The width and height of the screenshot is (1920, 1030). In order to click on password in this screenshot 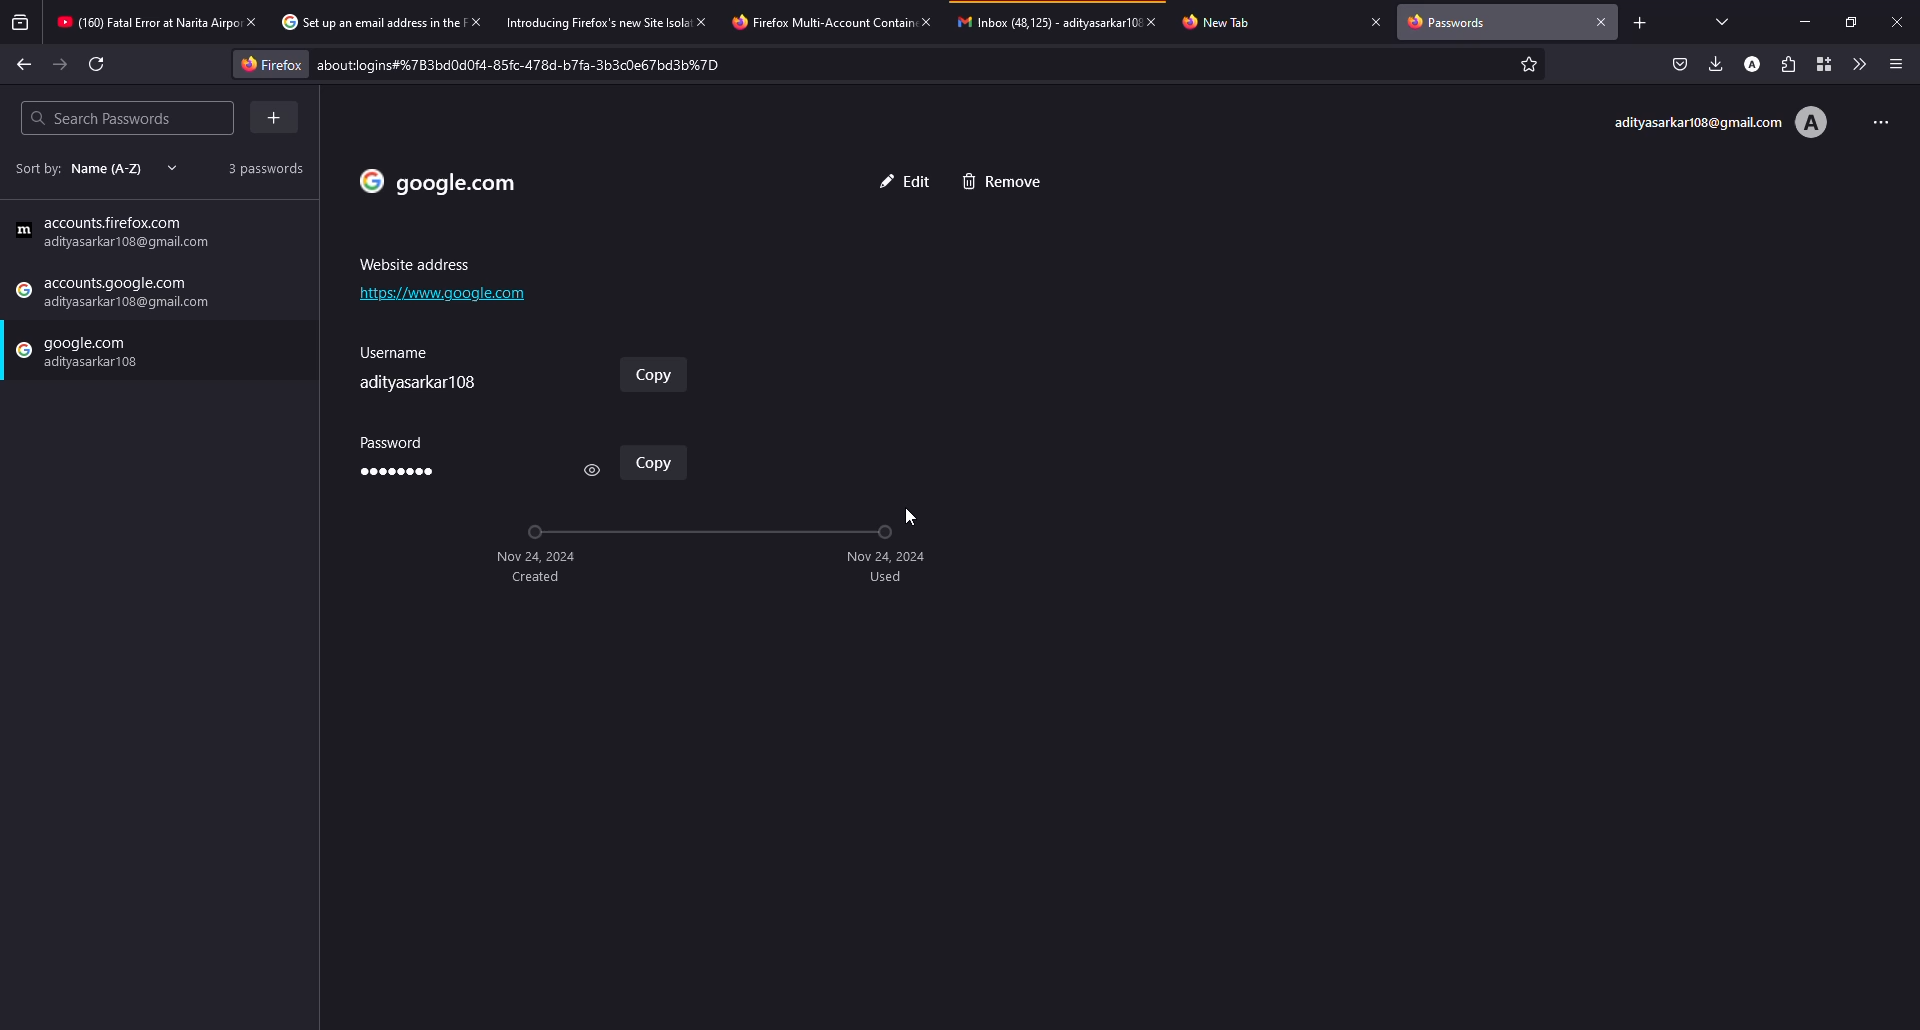, I will do `click(400, 443)`.